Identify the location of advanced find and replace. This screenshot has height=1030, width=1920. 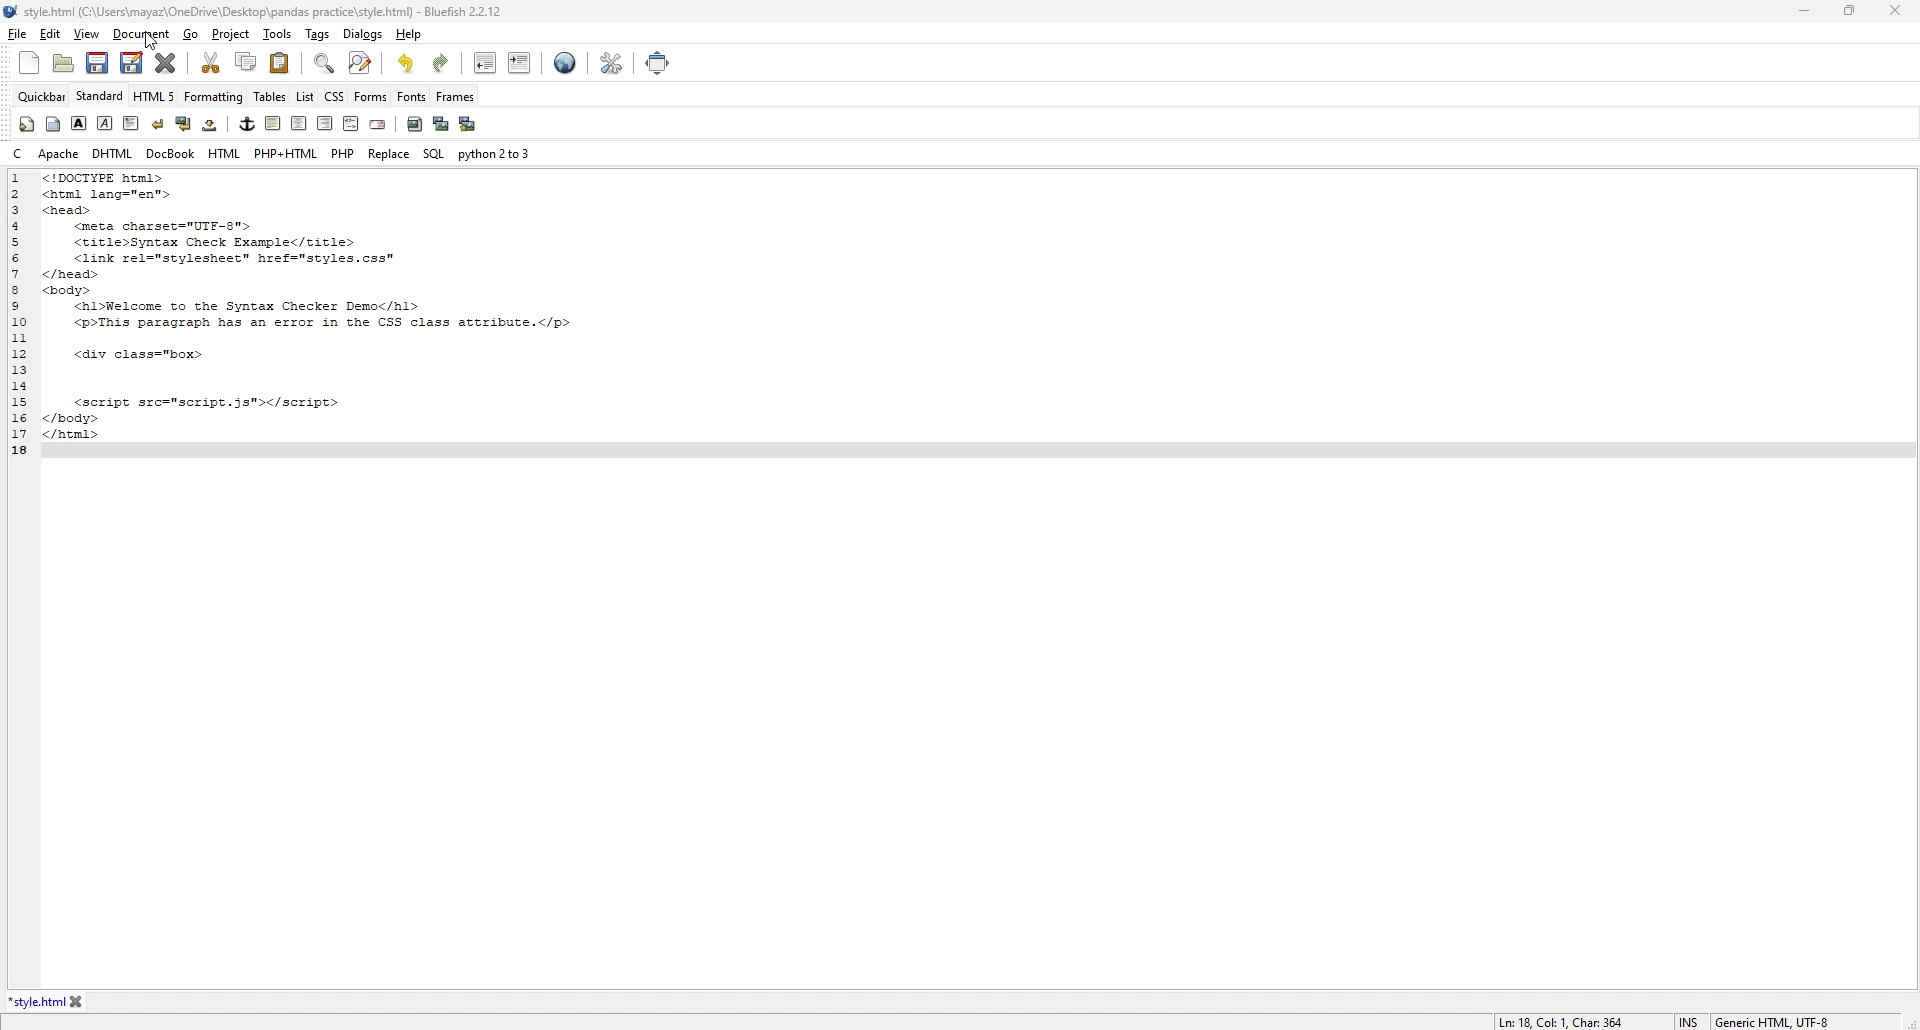
(359, 62).